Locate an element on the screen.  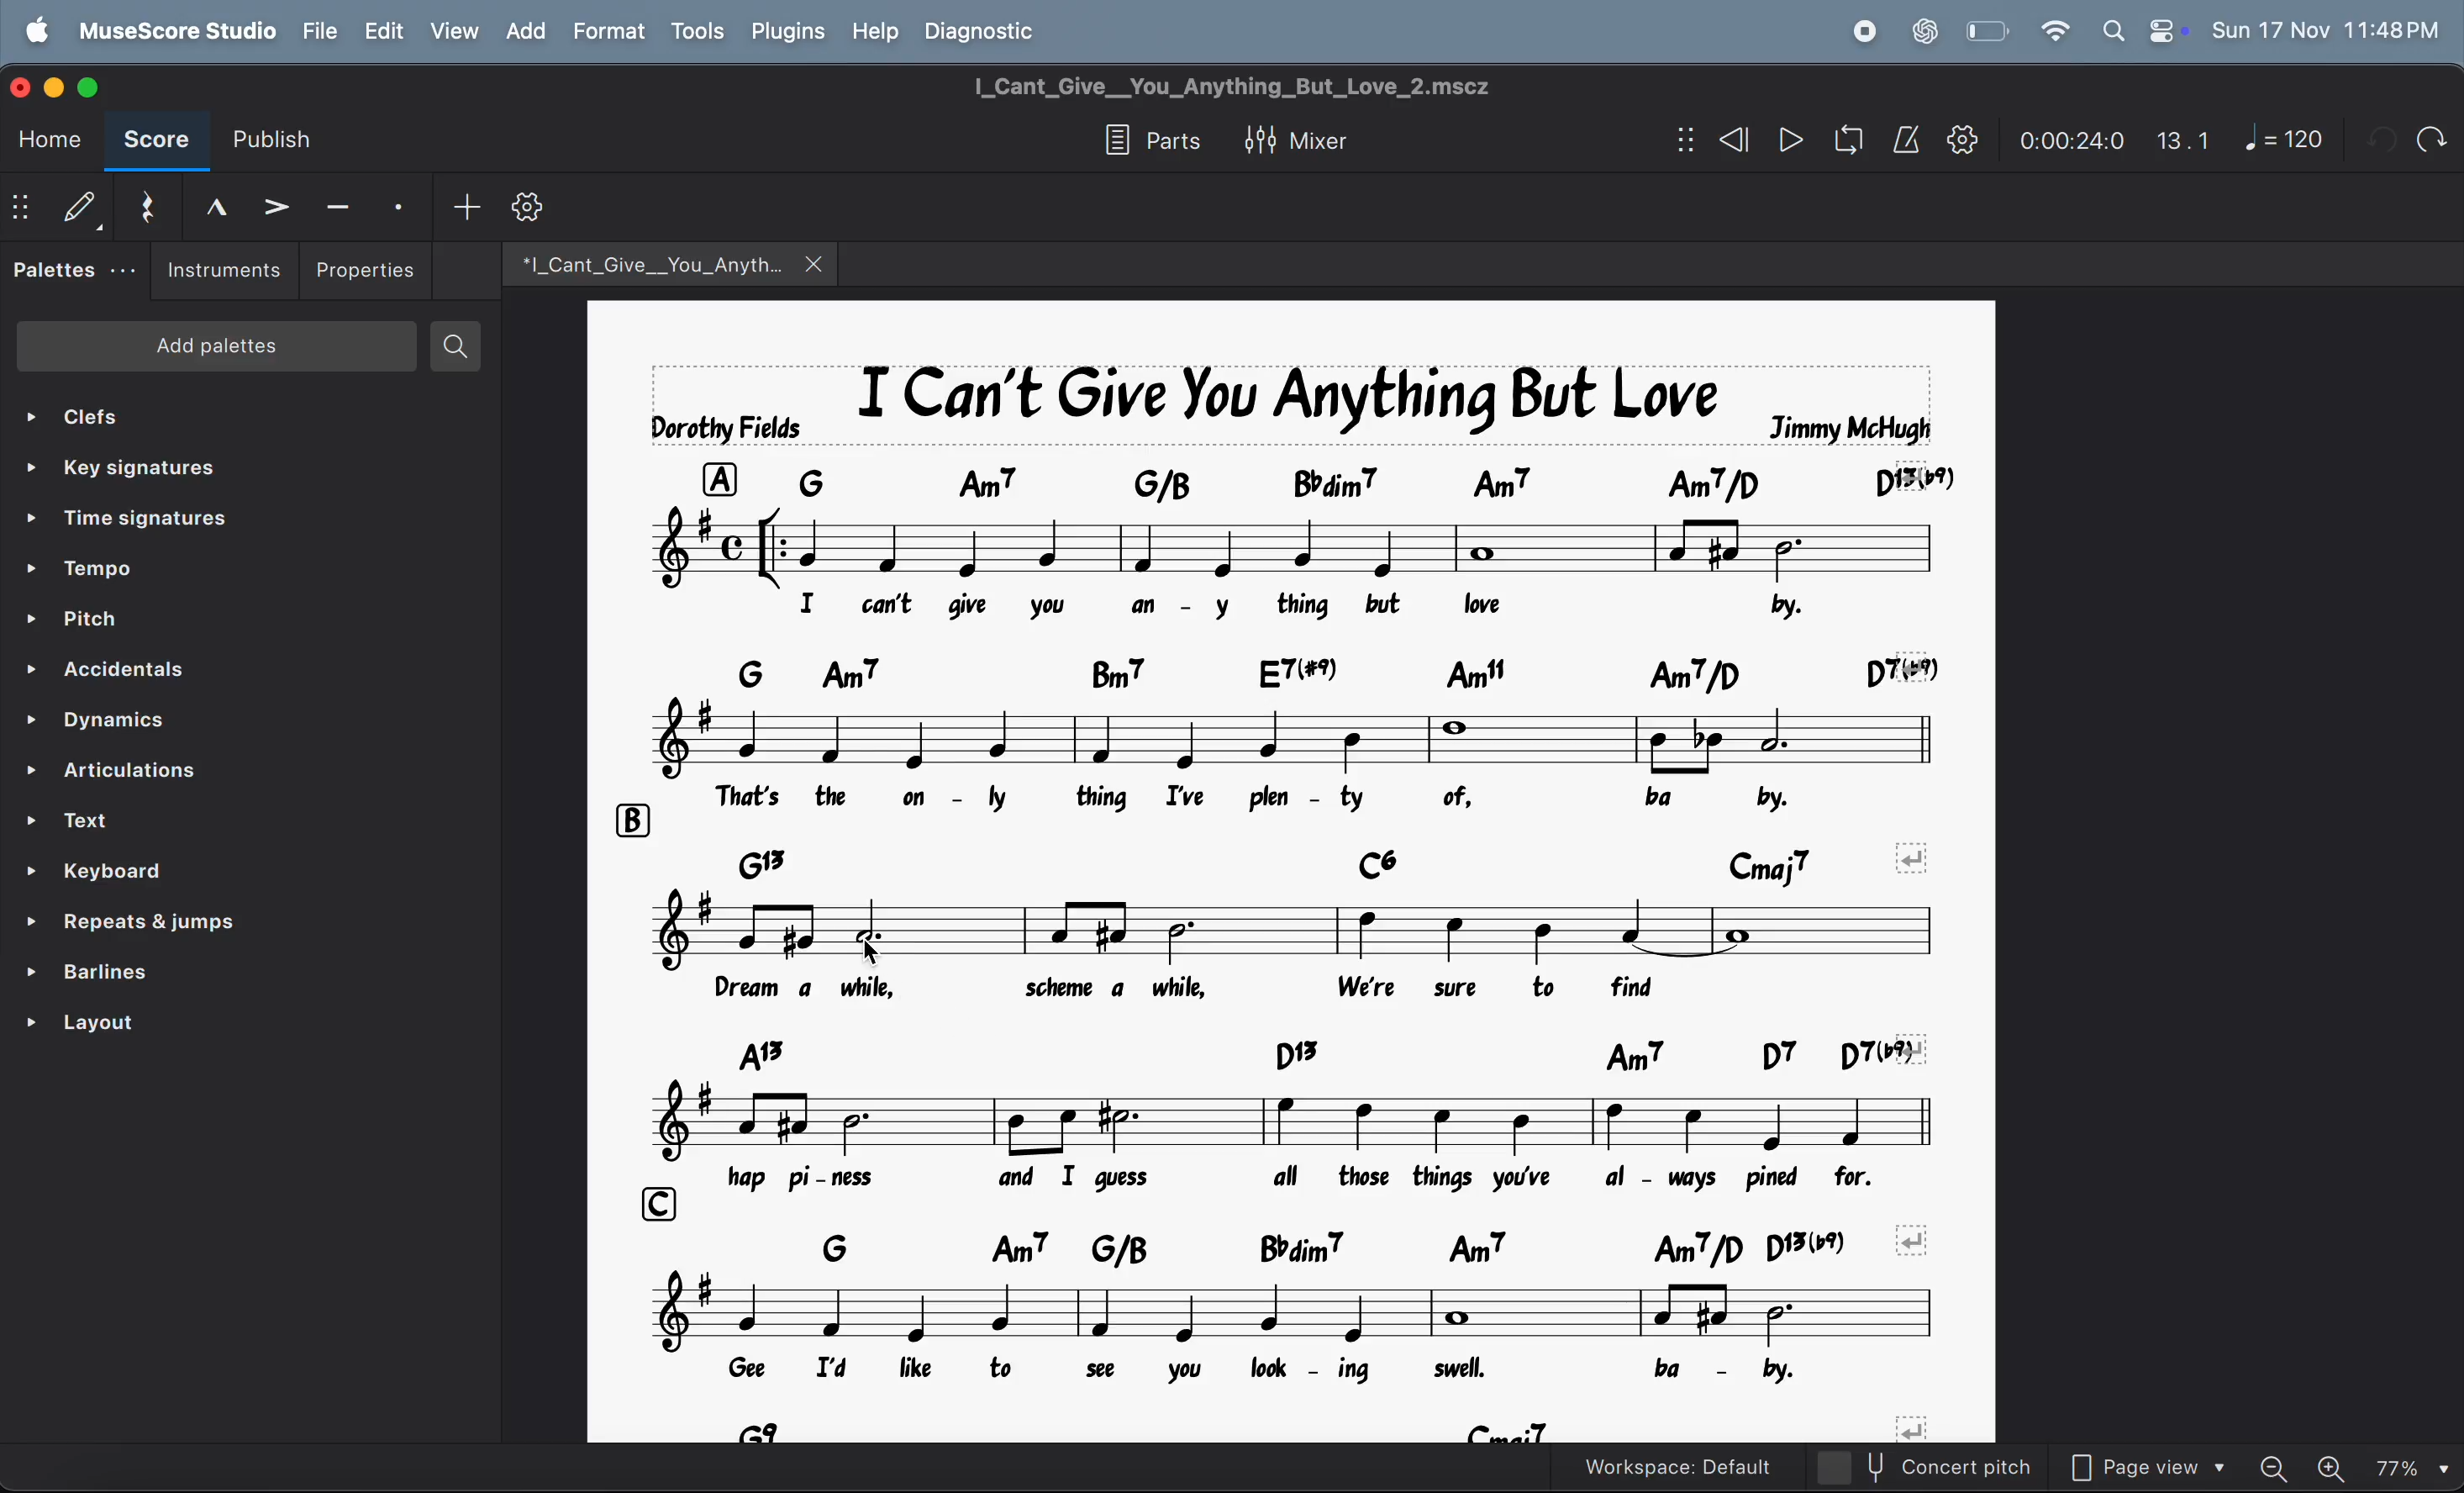
chord symbols is located at coordinates (1333, 1055).